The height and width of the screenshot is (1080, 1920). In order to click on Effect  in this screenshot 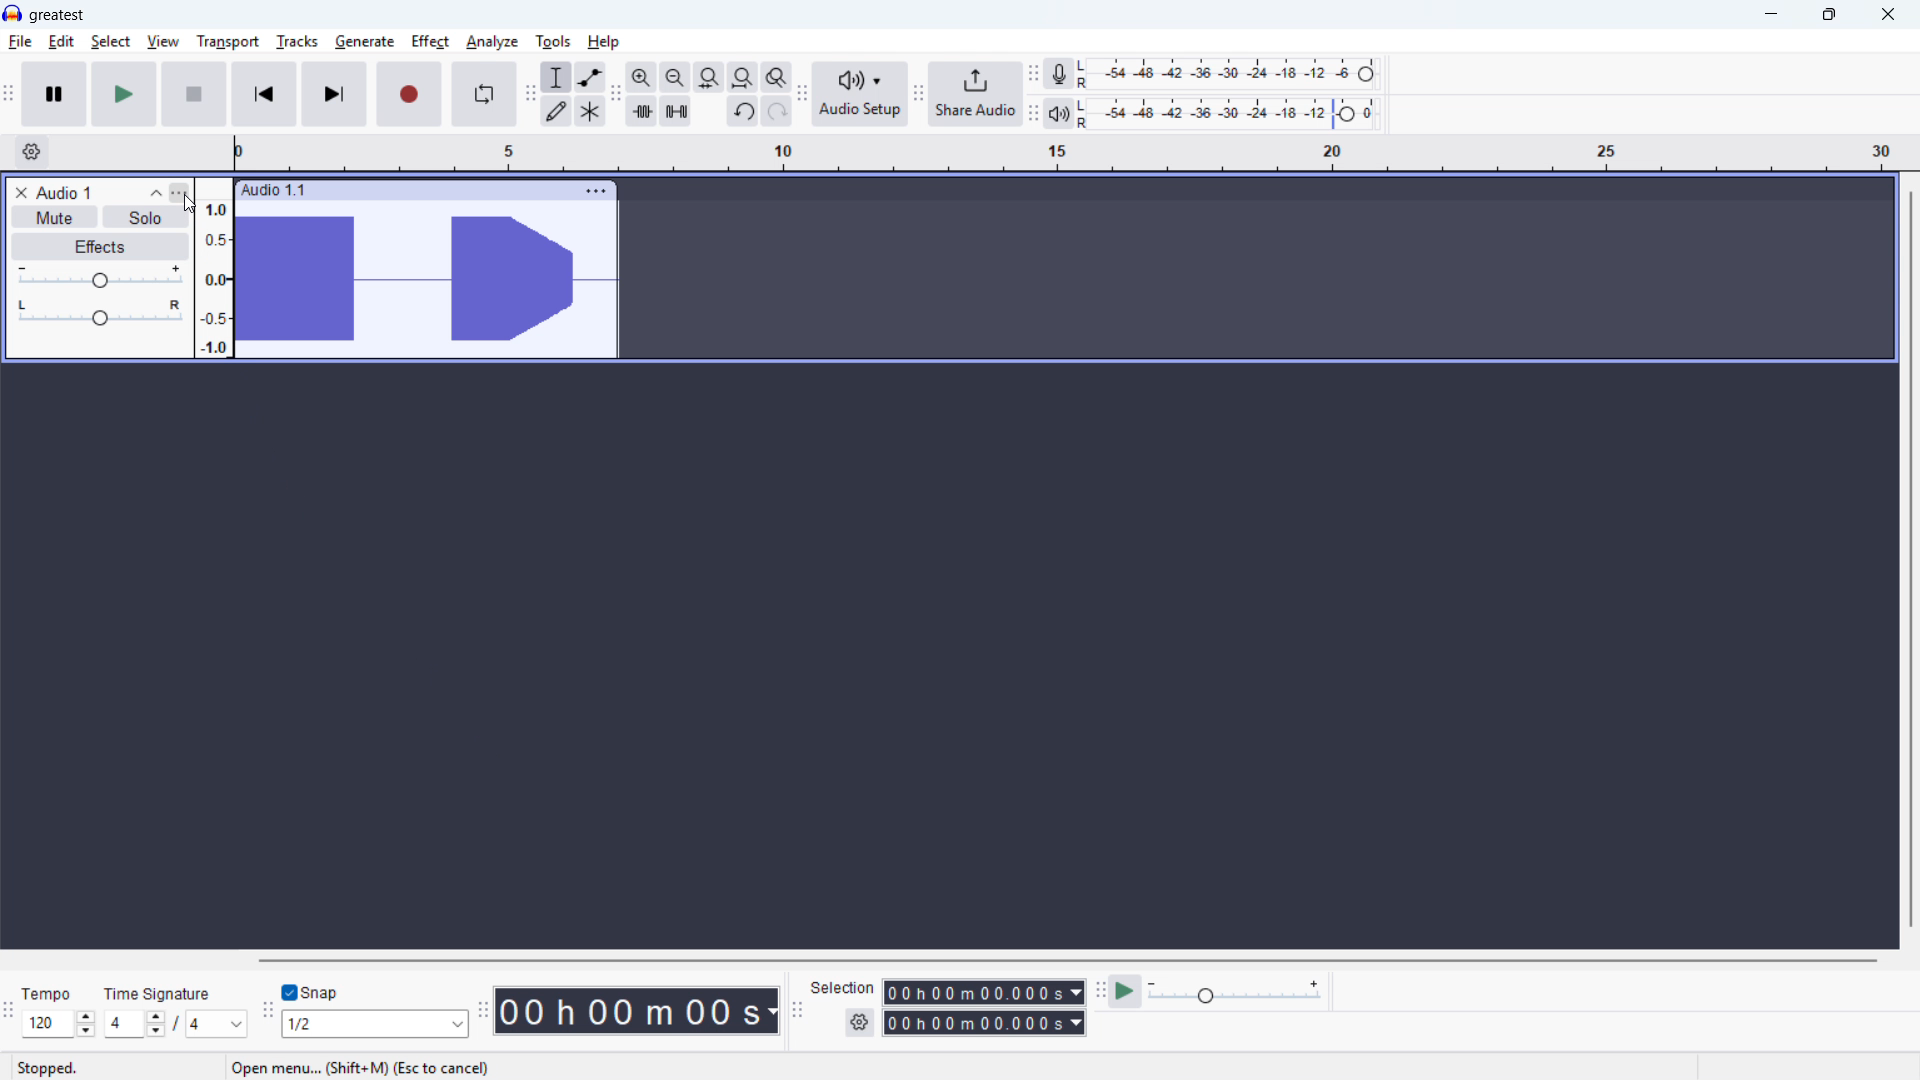, I will do `click(430, 42)`.